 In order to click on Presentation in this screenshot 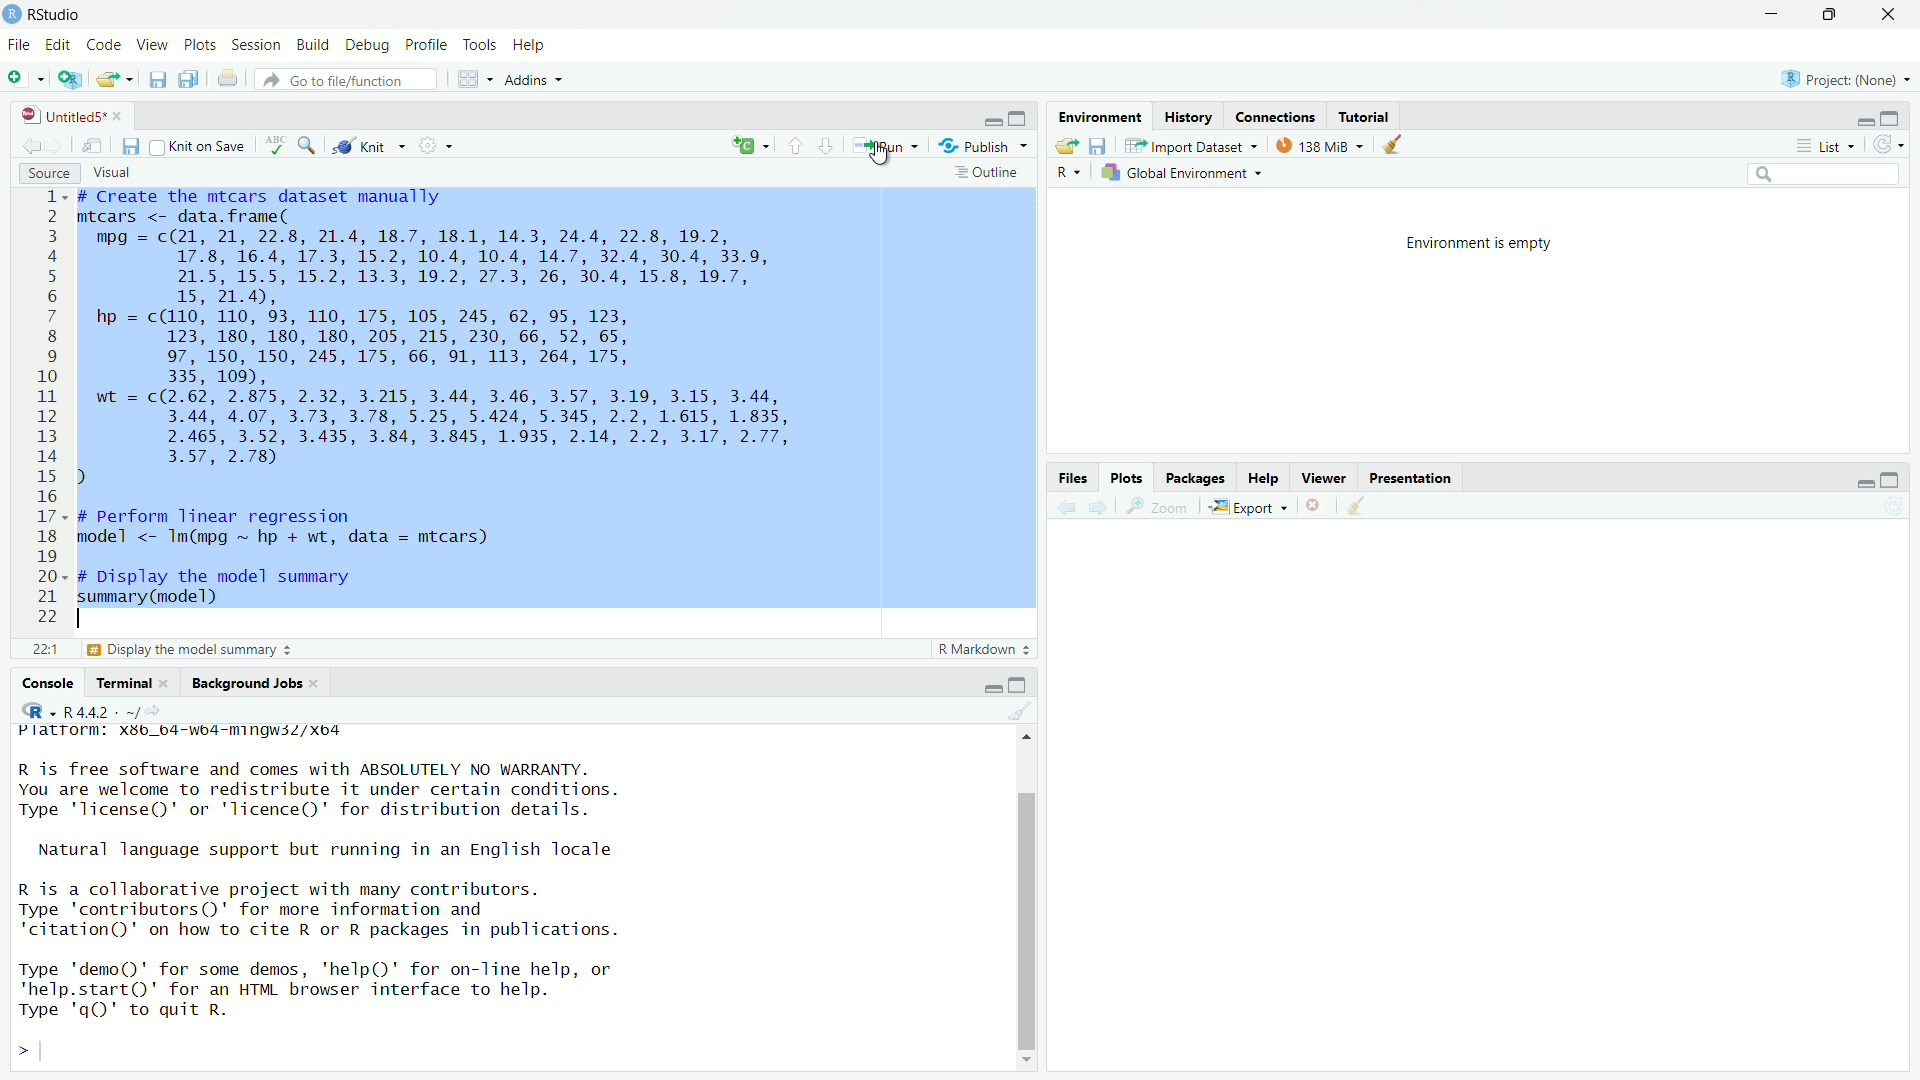, I will do `click(1411, 479)`.